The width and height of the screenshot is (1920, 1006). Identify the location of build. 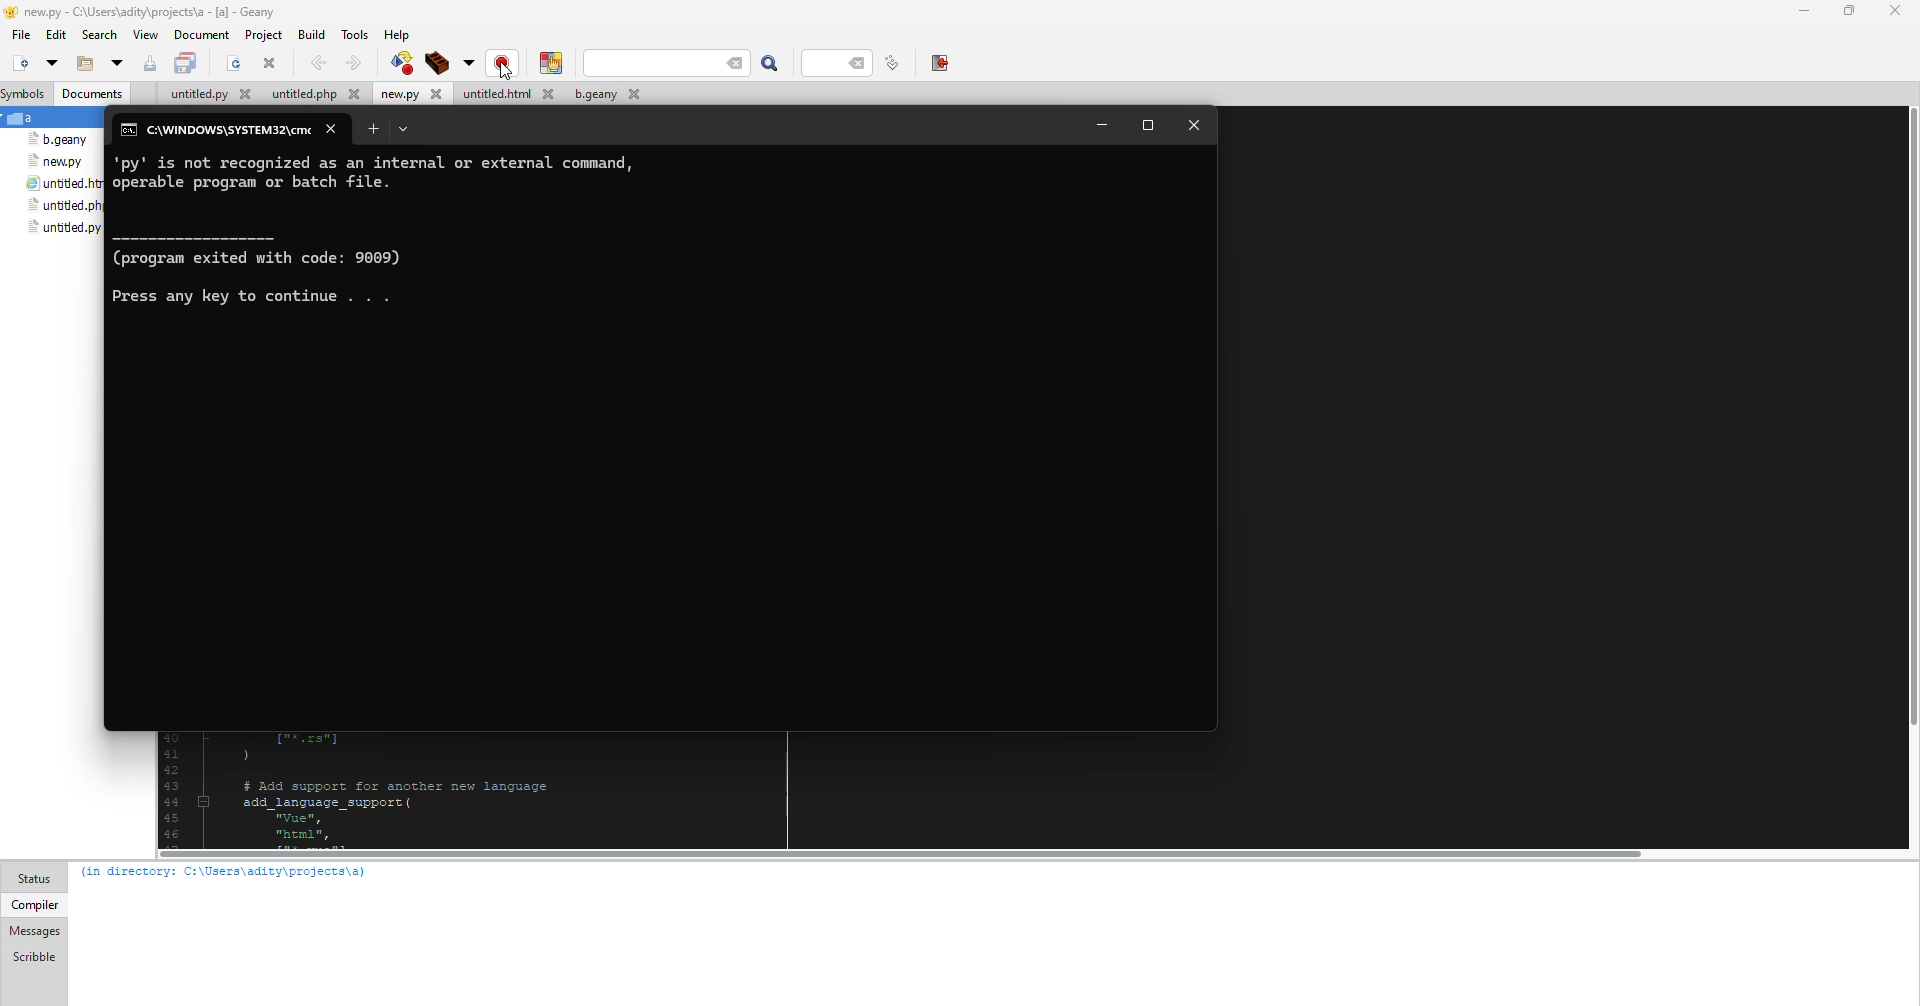
(313, 35).